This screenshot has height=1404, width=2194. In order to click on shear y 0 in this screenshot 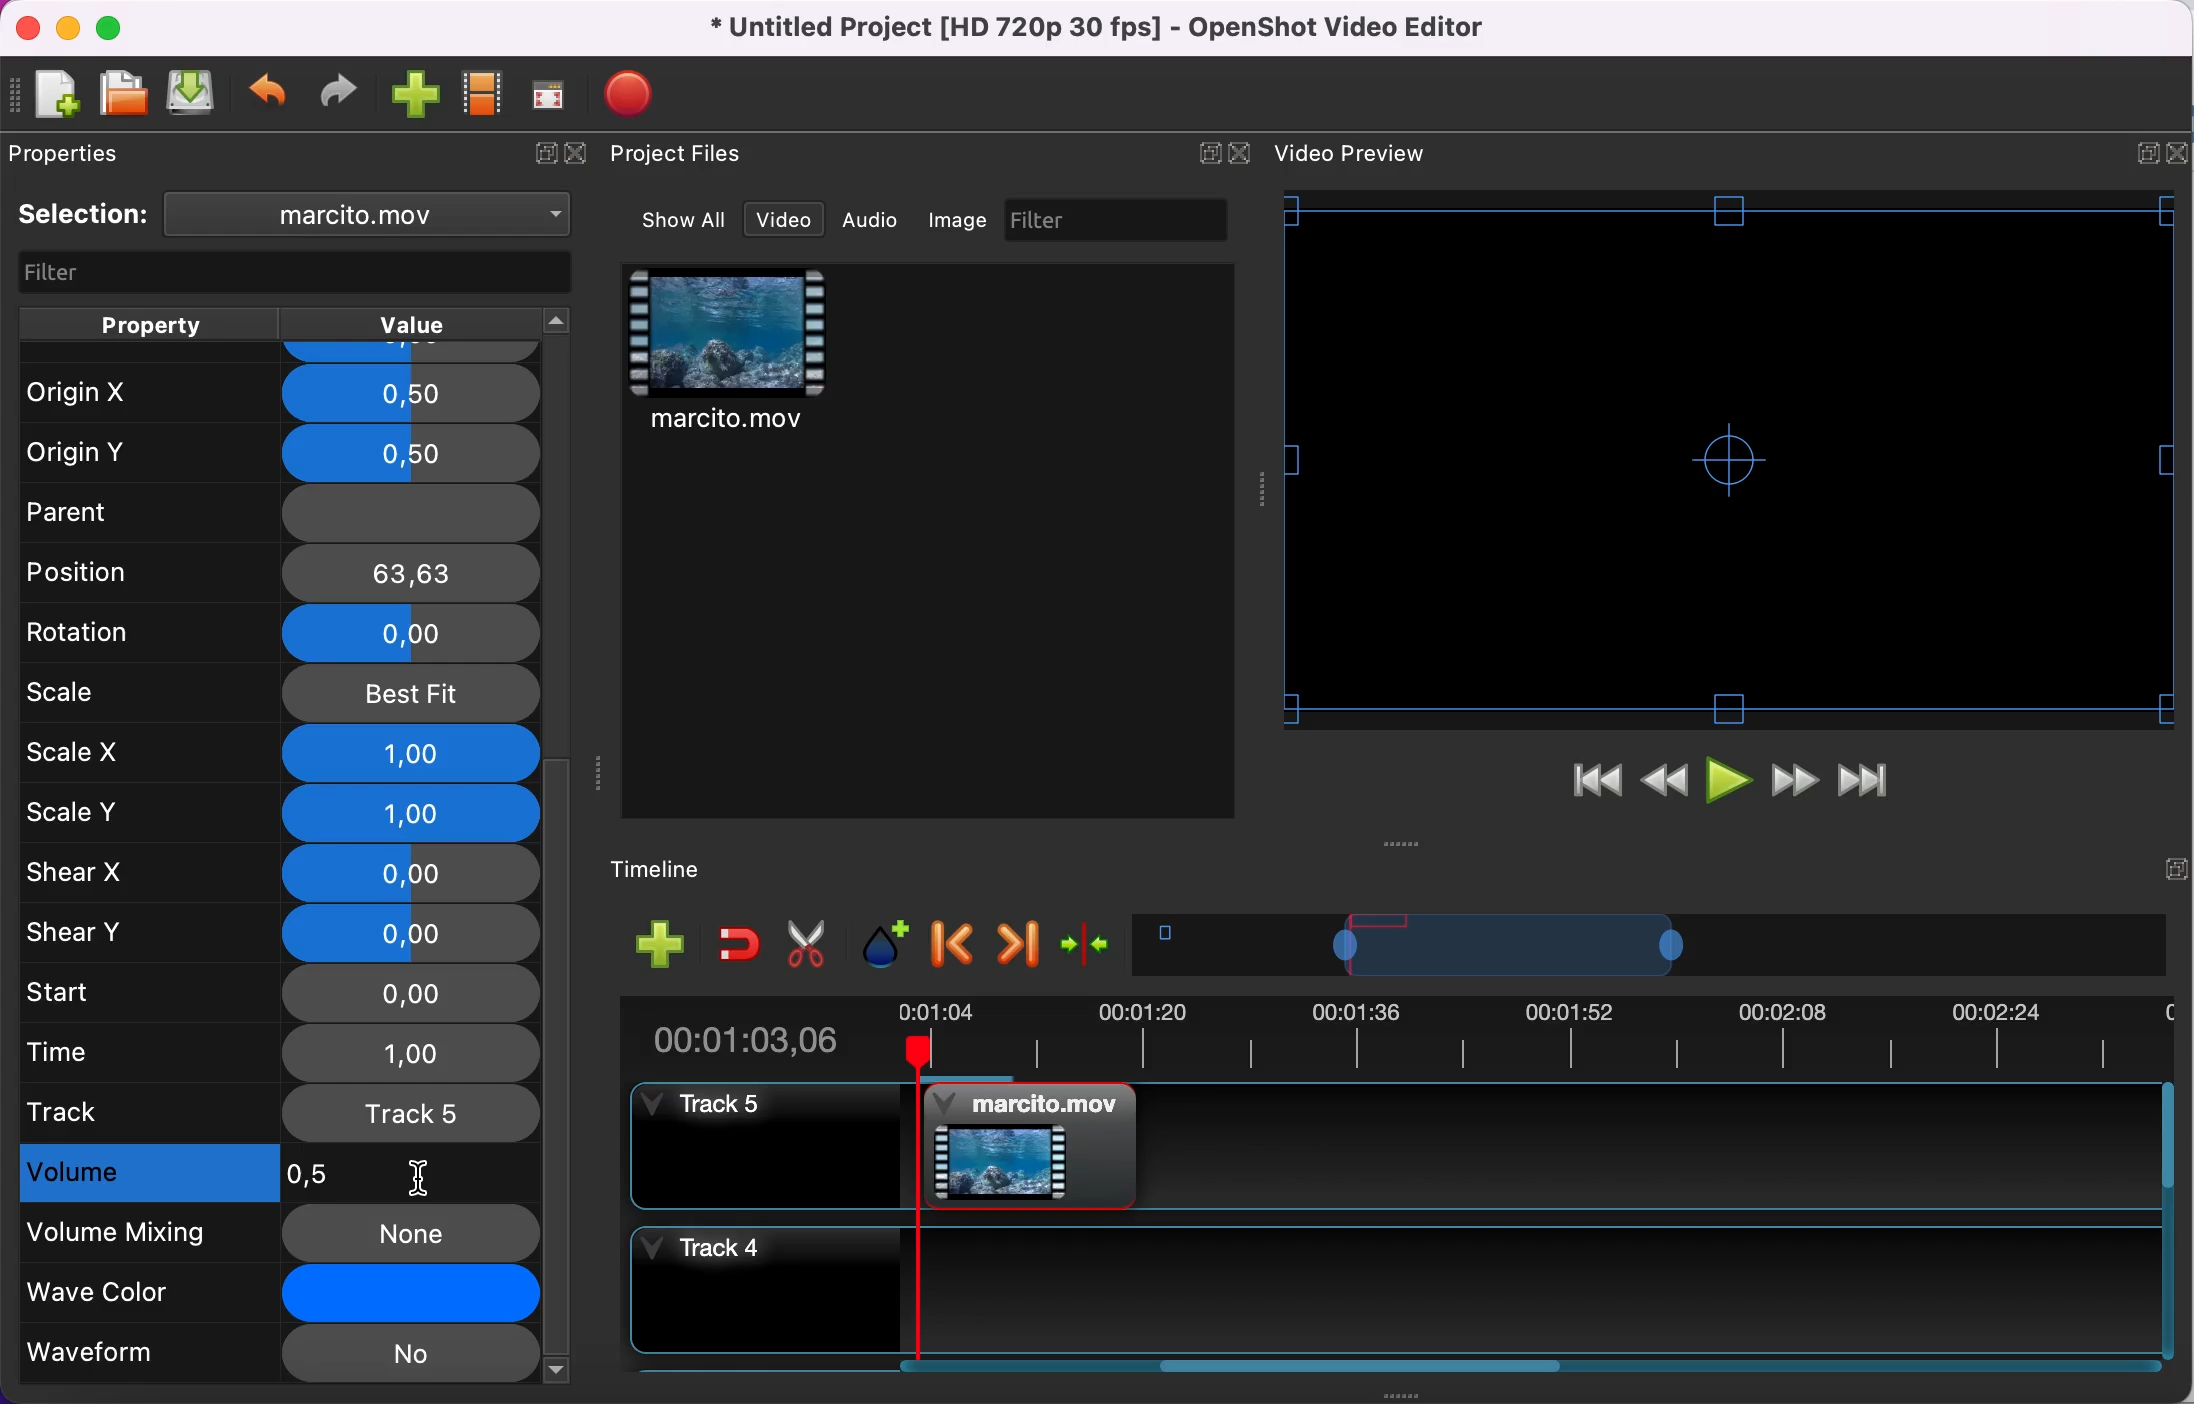, I will do `click(282, 933)`.